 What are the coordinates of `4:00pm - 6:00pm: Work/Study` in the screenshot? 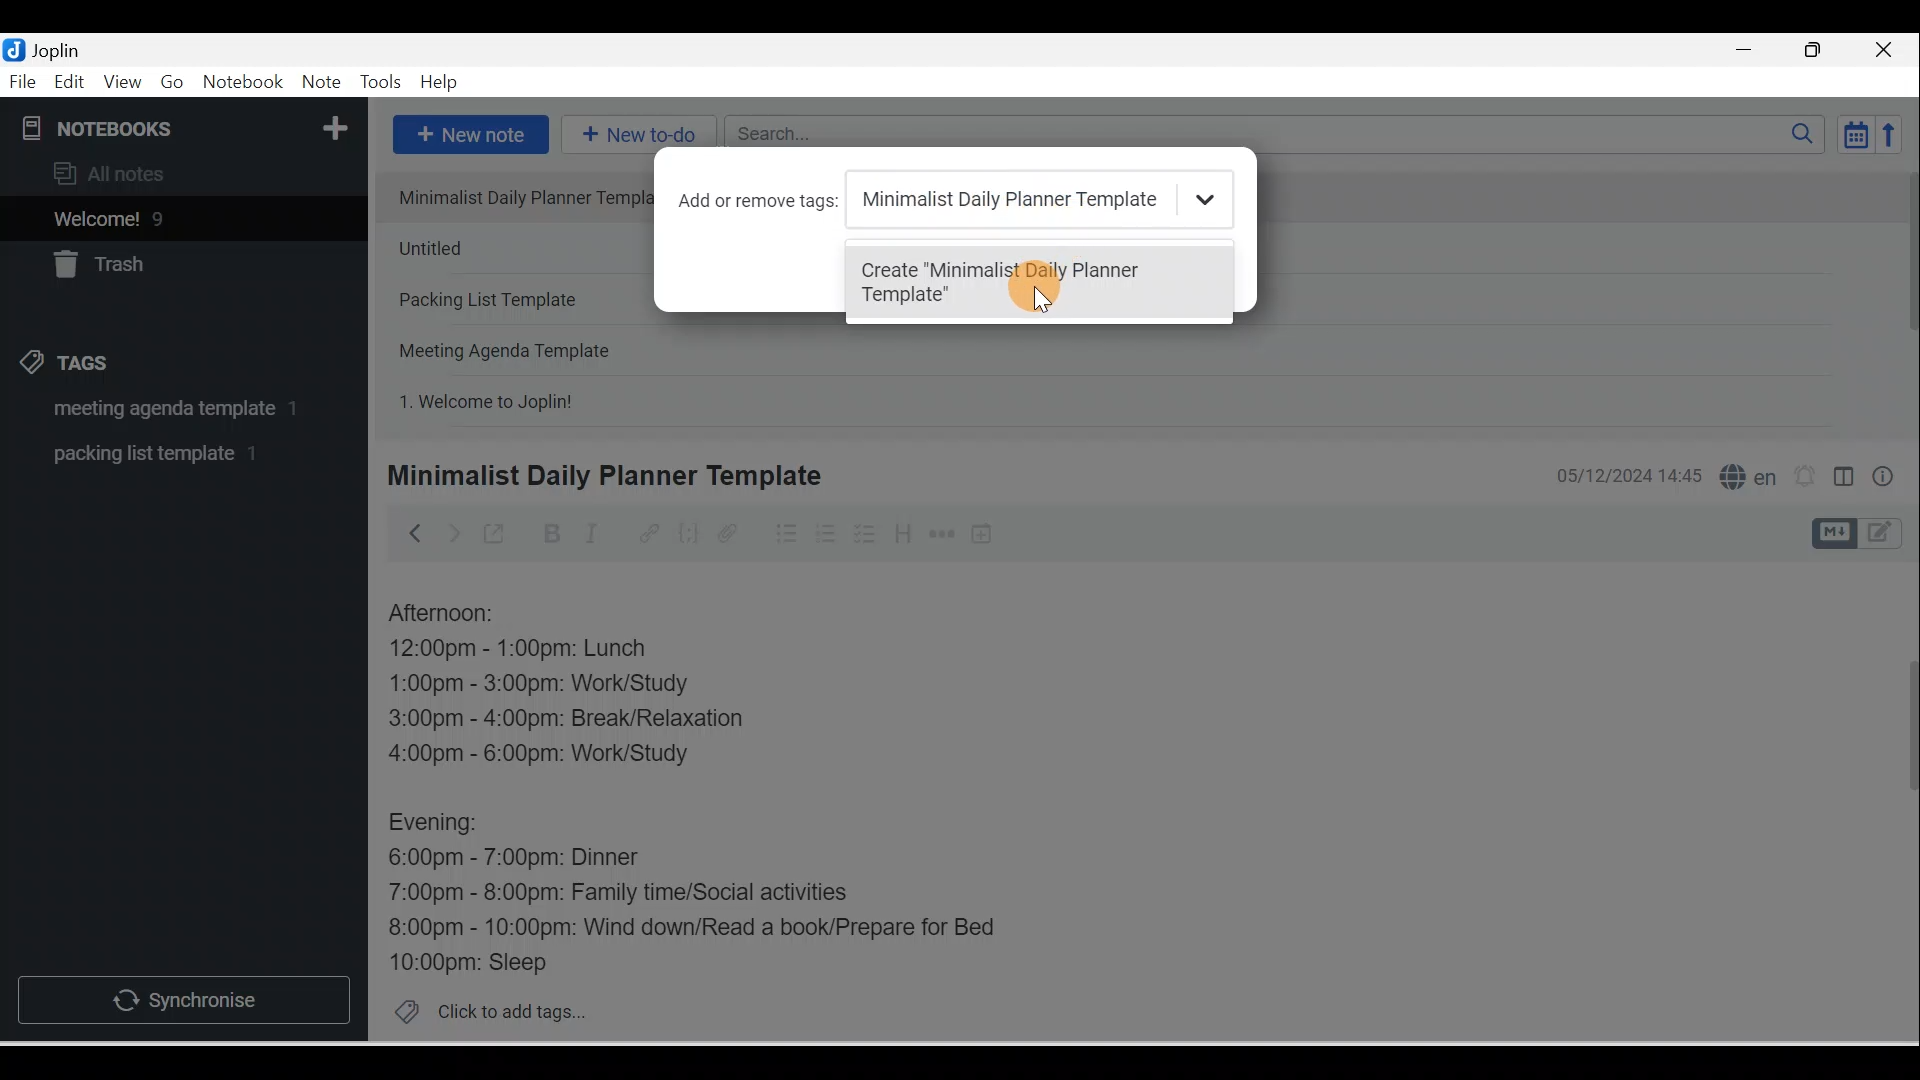 It's located at (547, 754).